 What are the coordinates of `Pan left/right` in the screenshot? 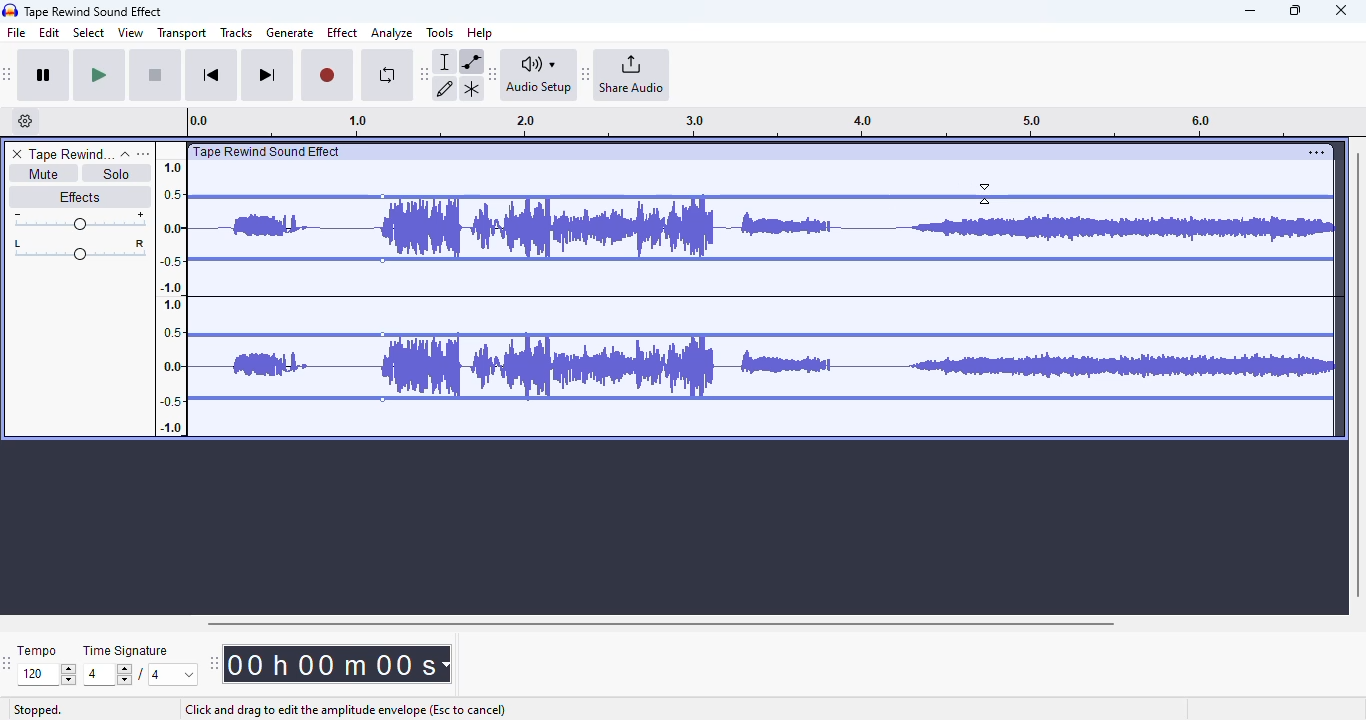 It's located at (80, 250).